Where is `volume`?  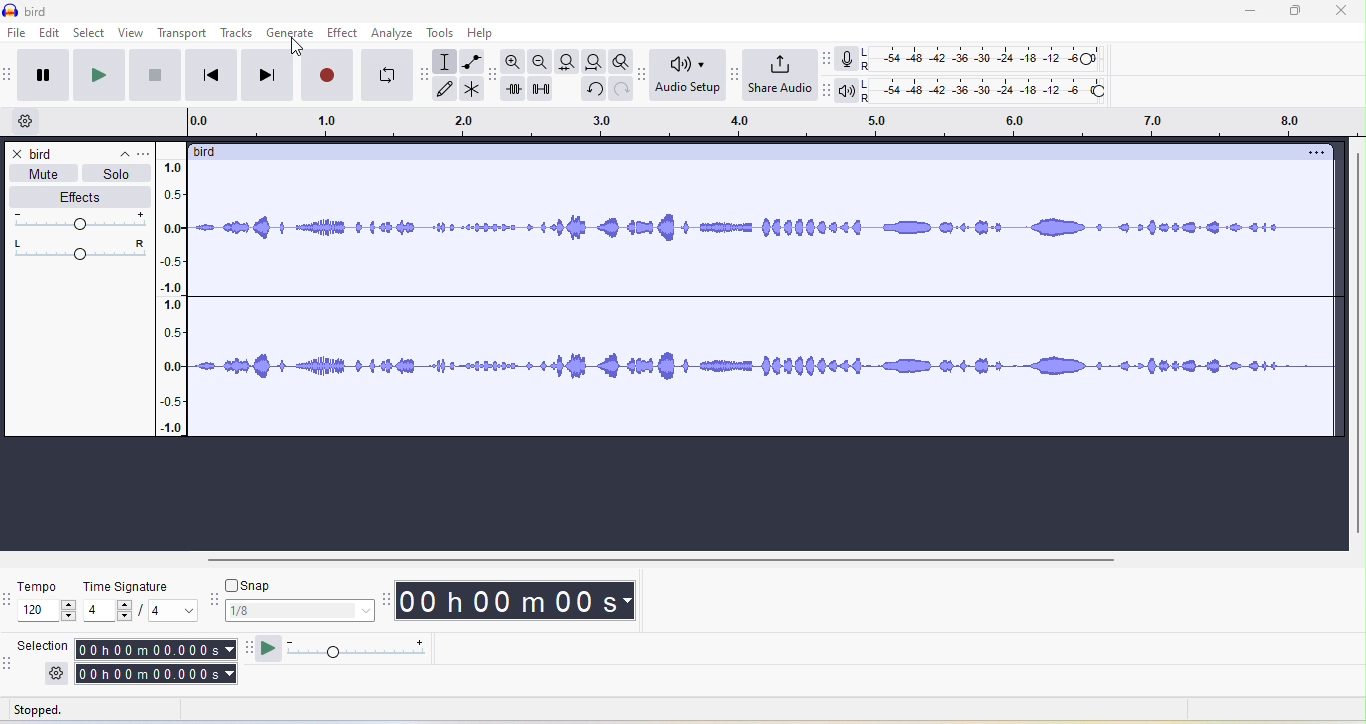
volume is located at coordinates (75, 222).